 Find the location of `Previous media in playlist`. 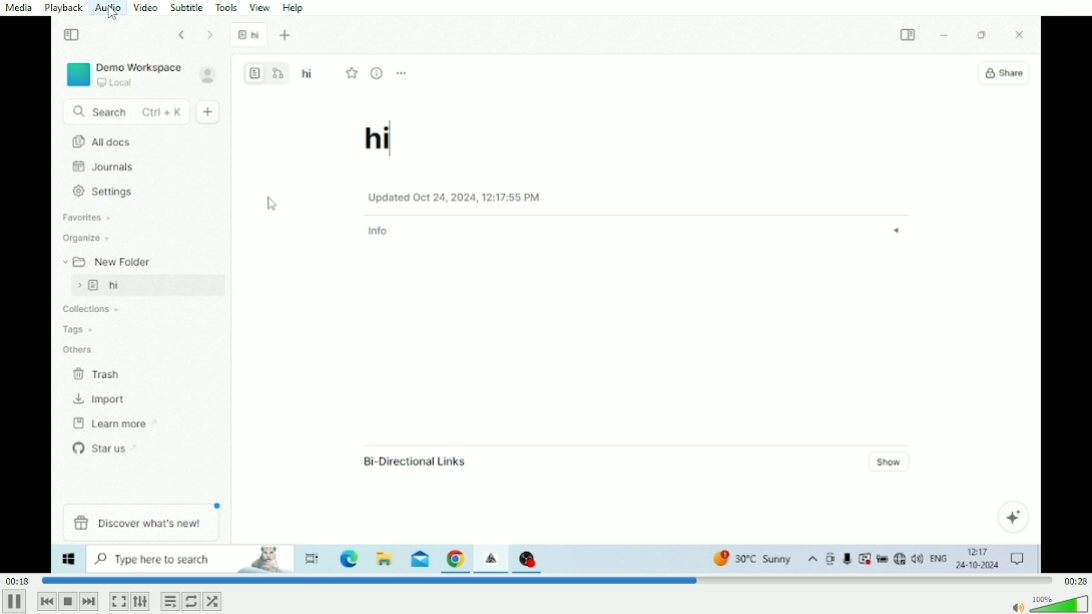

Previous media in playlist is located at coordinates (46, 601).